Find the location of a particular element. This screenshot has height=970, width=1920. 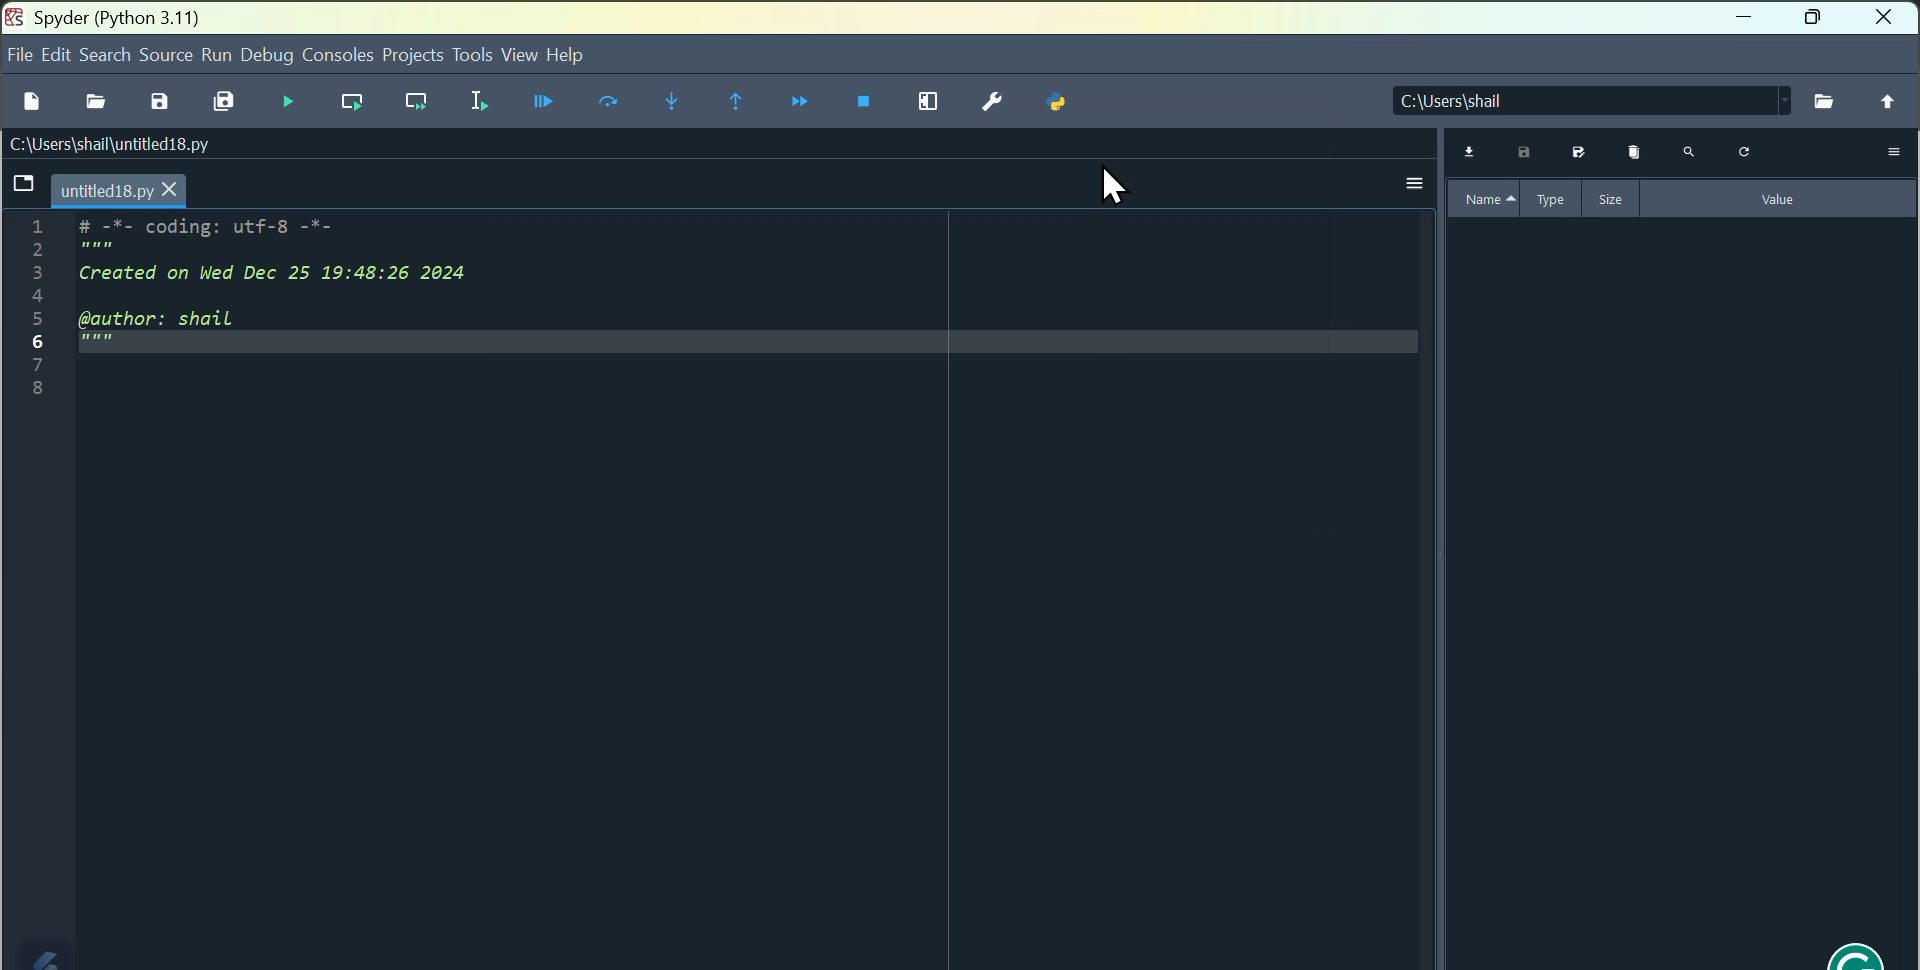

refresh is located at coordinates (1741, 150).